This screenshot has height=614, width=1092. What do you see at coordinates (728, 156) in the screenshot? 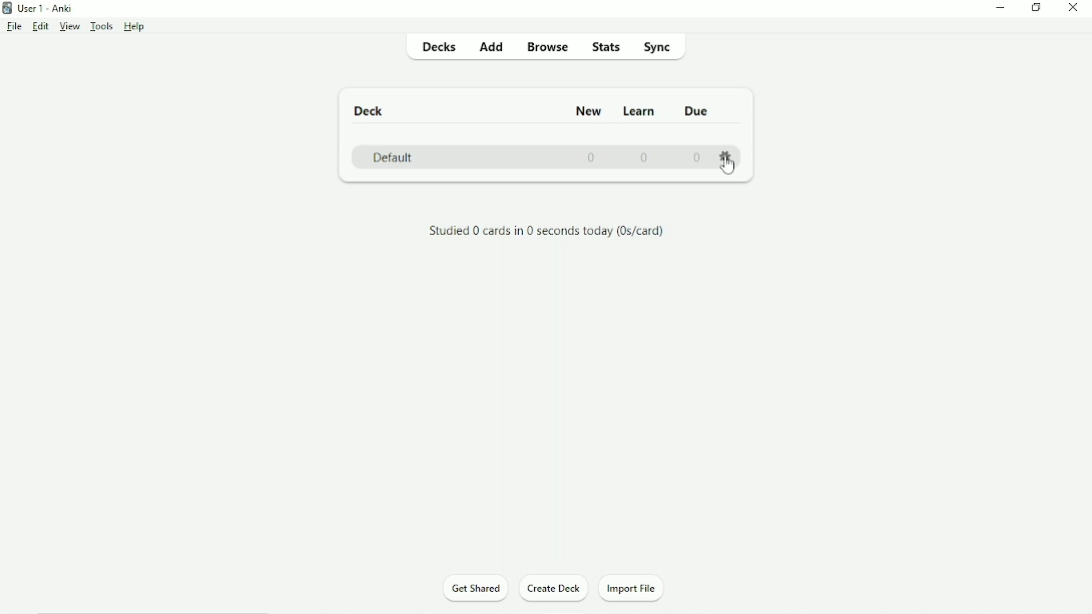
I see `Settings` at bounding box center [728, 156].